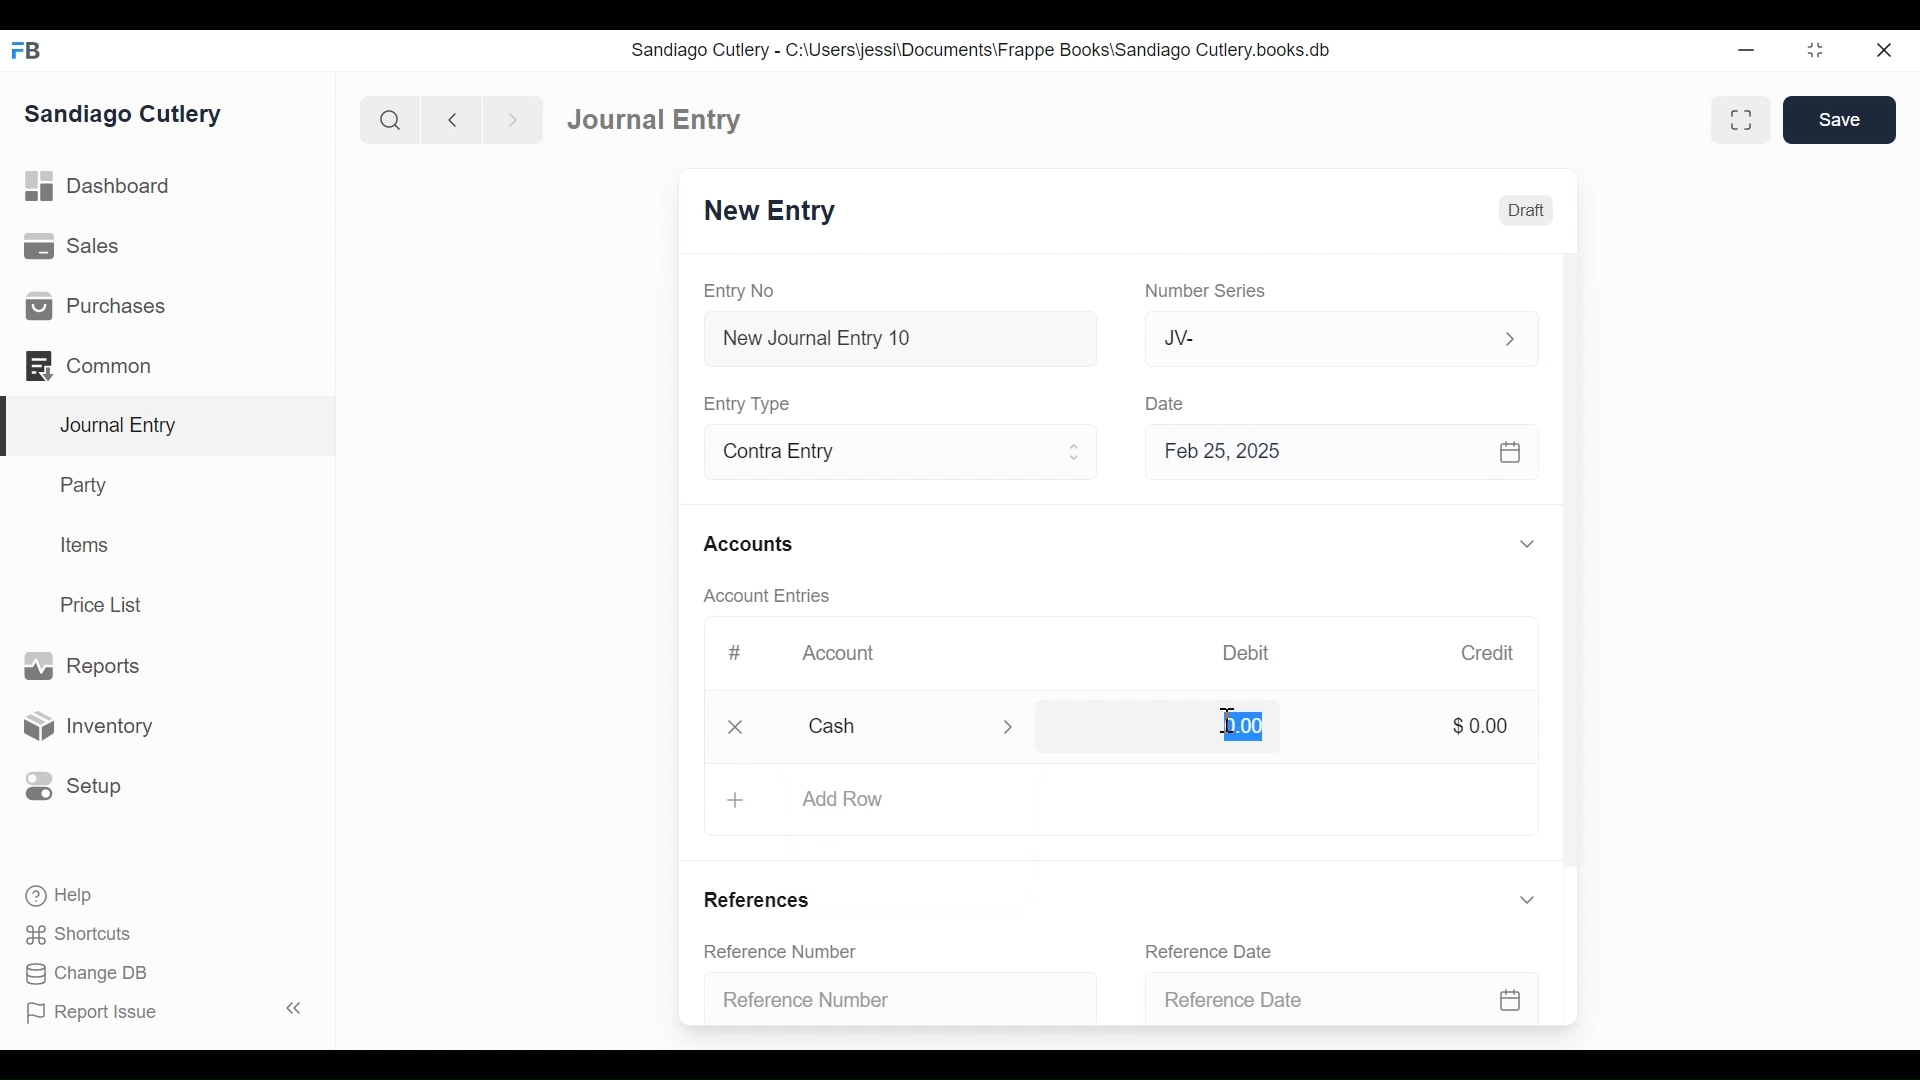 This screenshot has width=1920, height=1080. I want to click on Expand, so click(1509, 337).